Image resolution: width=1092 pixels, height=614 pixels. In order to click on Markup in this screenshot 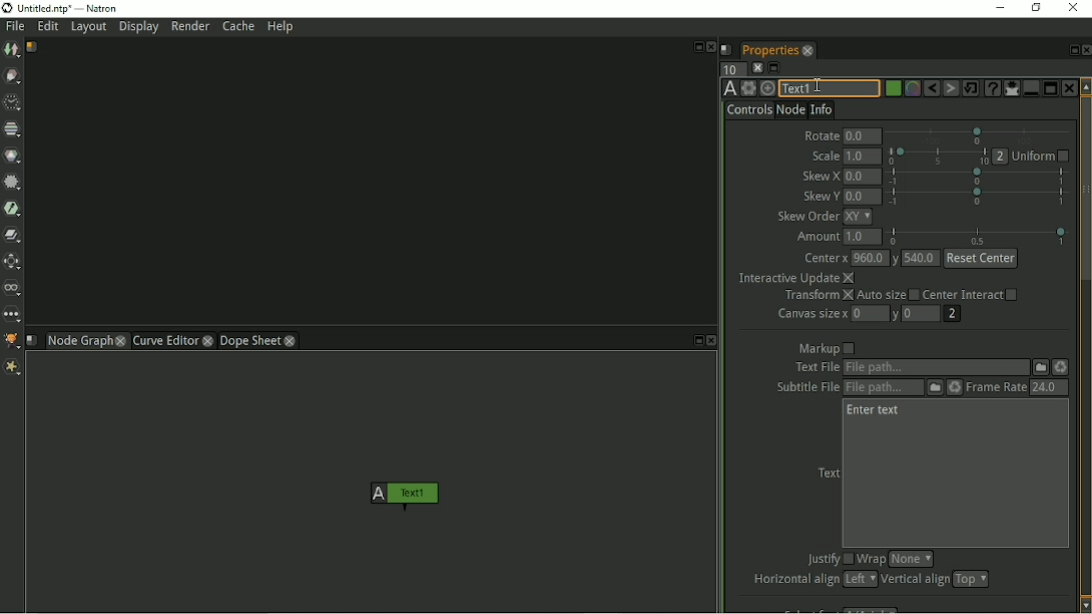, I will do `click(827, 348)`.